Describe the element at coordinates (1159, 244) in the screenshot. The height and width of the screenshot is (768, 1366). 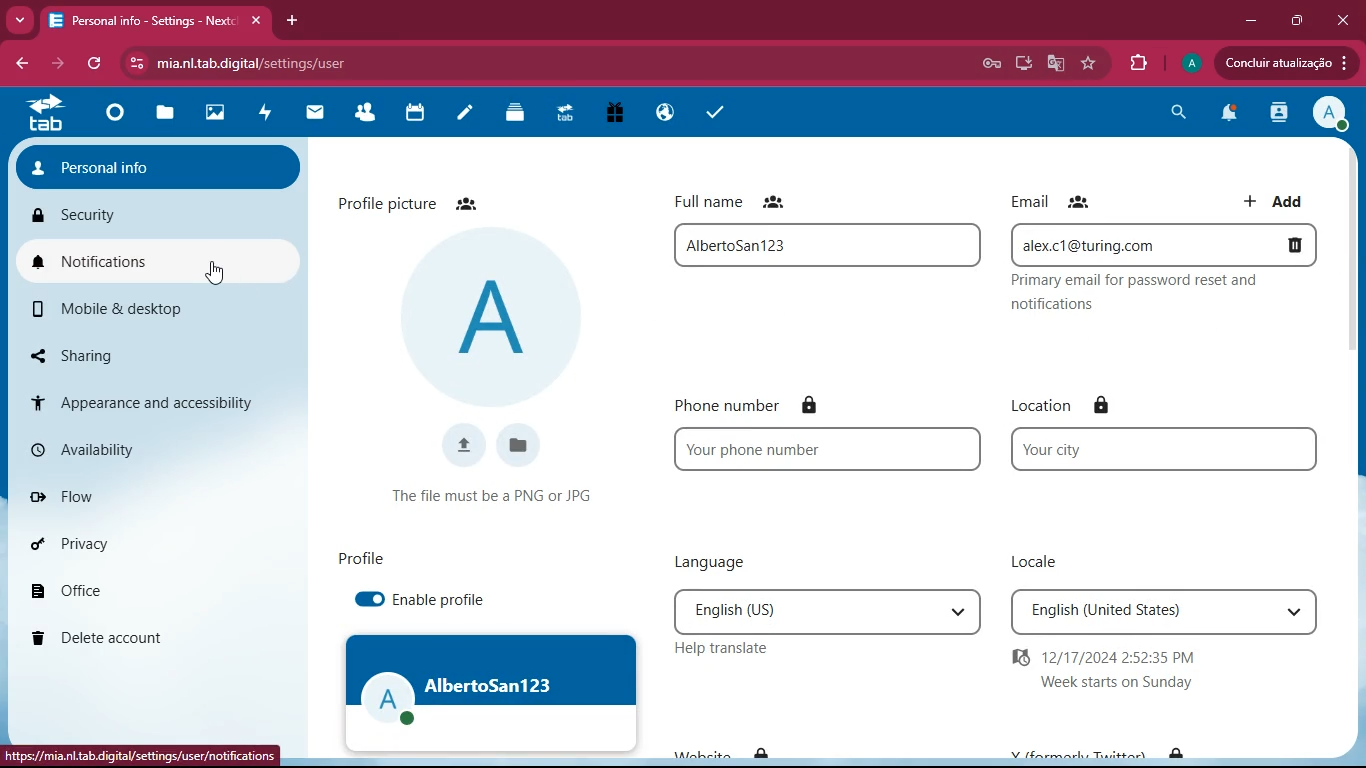
I see `email` at that location.